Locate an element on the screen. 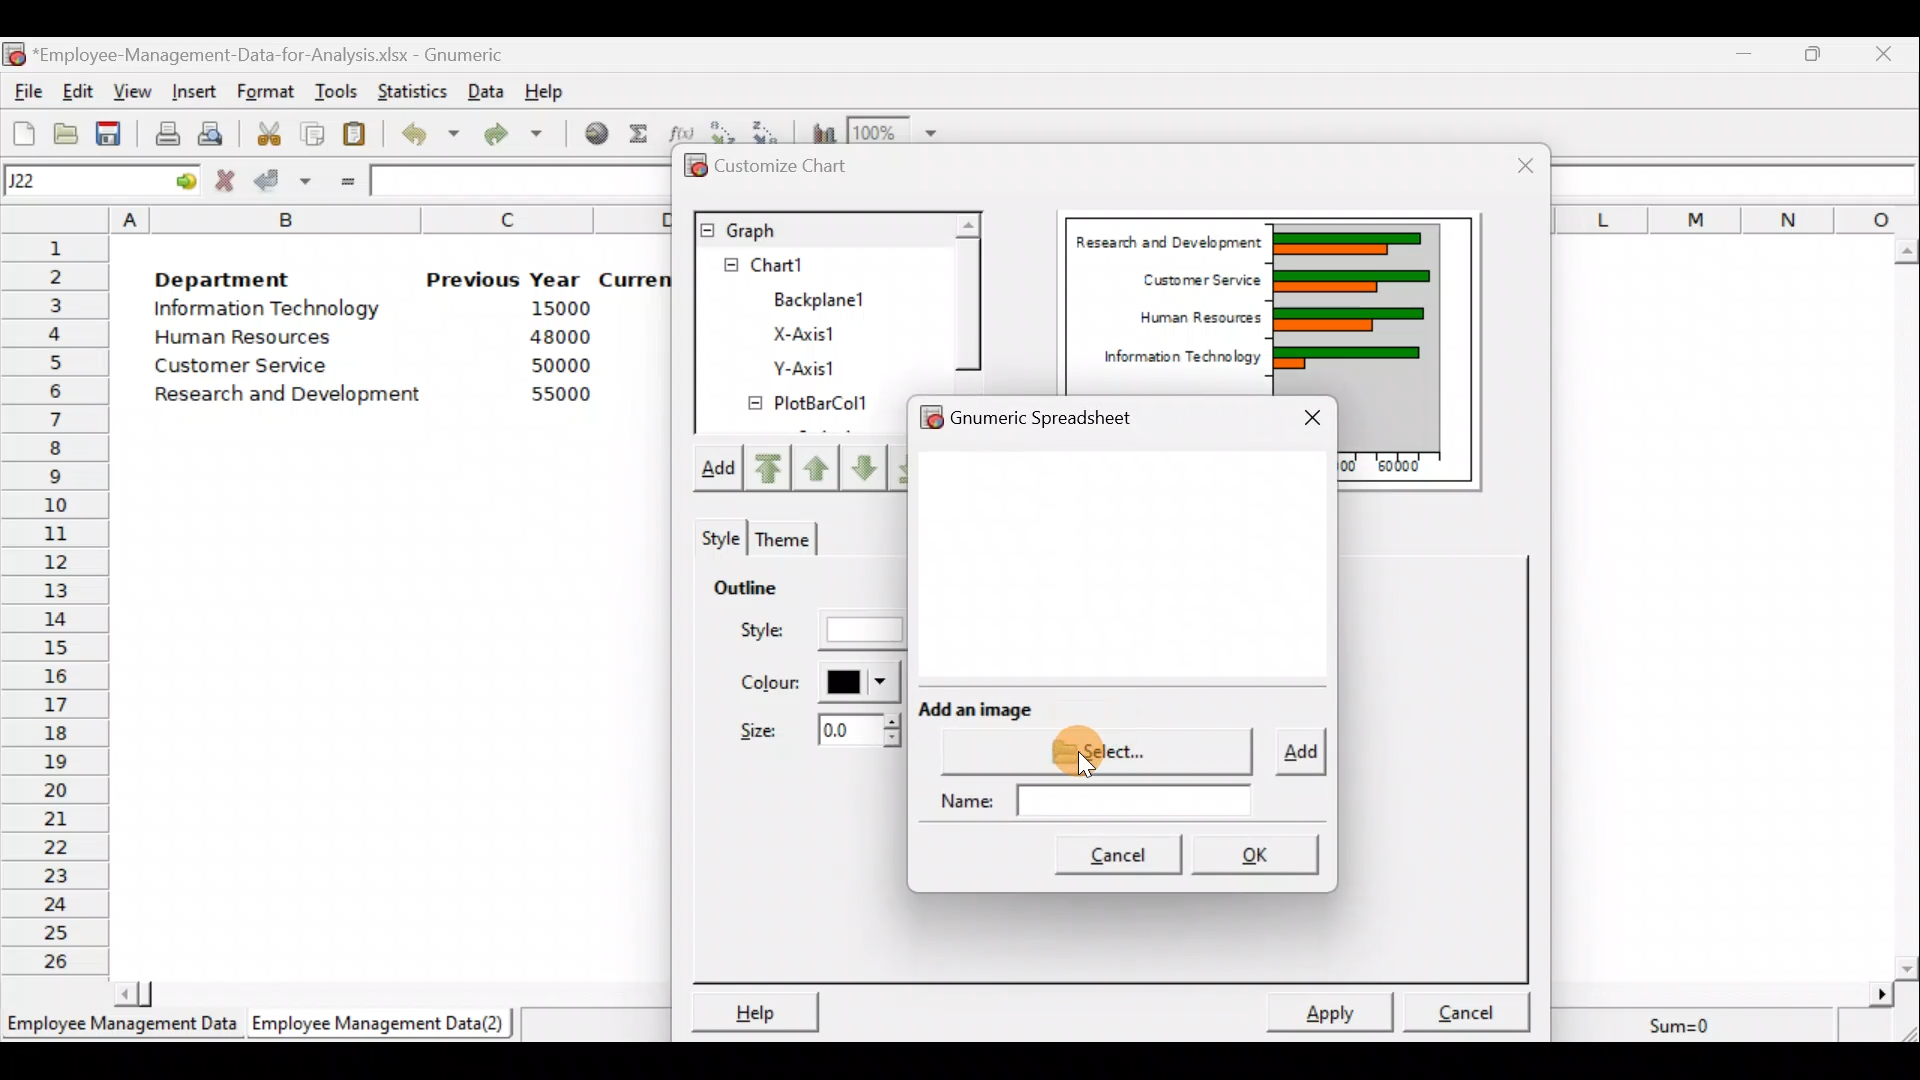 Image resolution: width=1920 pixels, height=1080 pixels. Data is located at coordinates (487, 89).